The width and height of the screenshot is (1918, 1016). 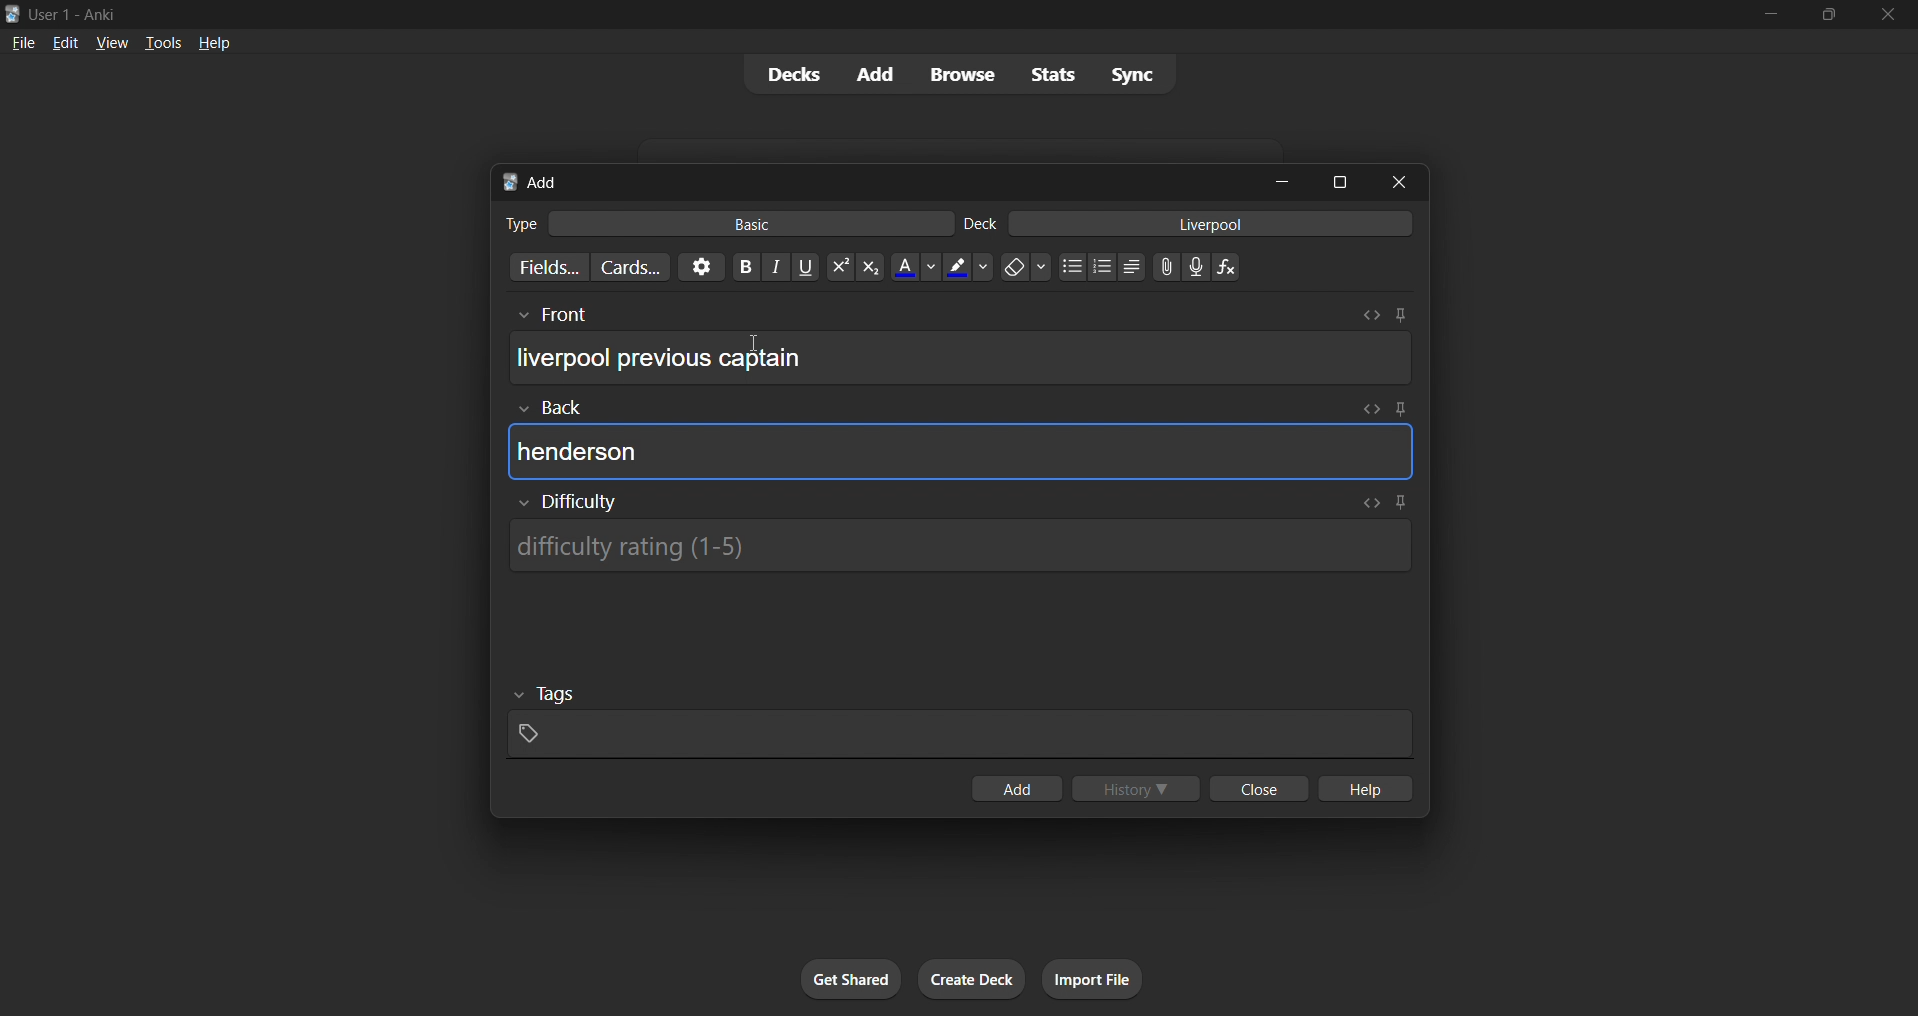 I want to click on font color, so click(x=910, y=265).